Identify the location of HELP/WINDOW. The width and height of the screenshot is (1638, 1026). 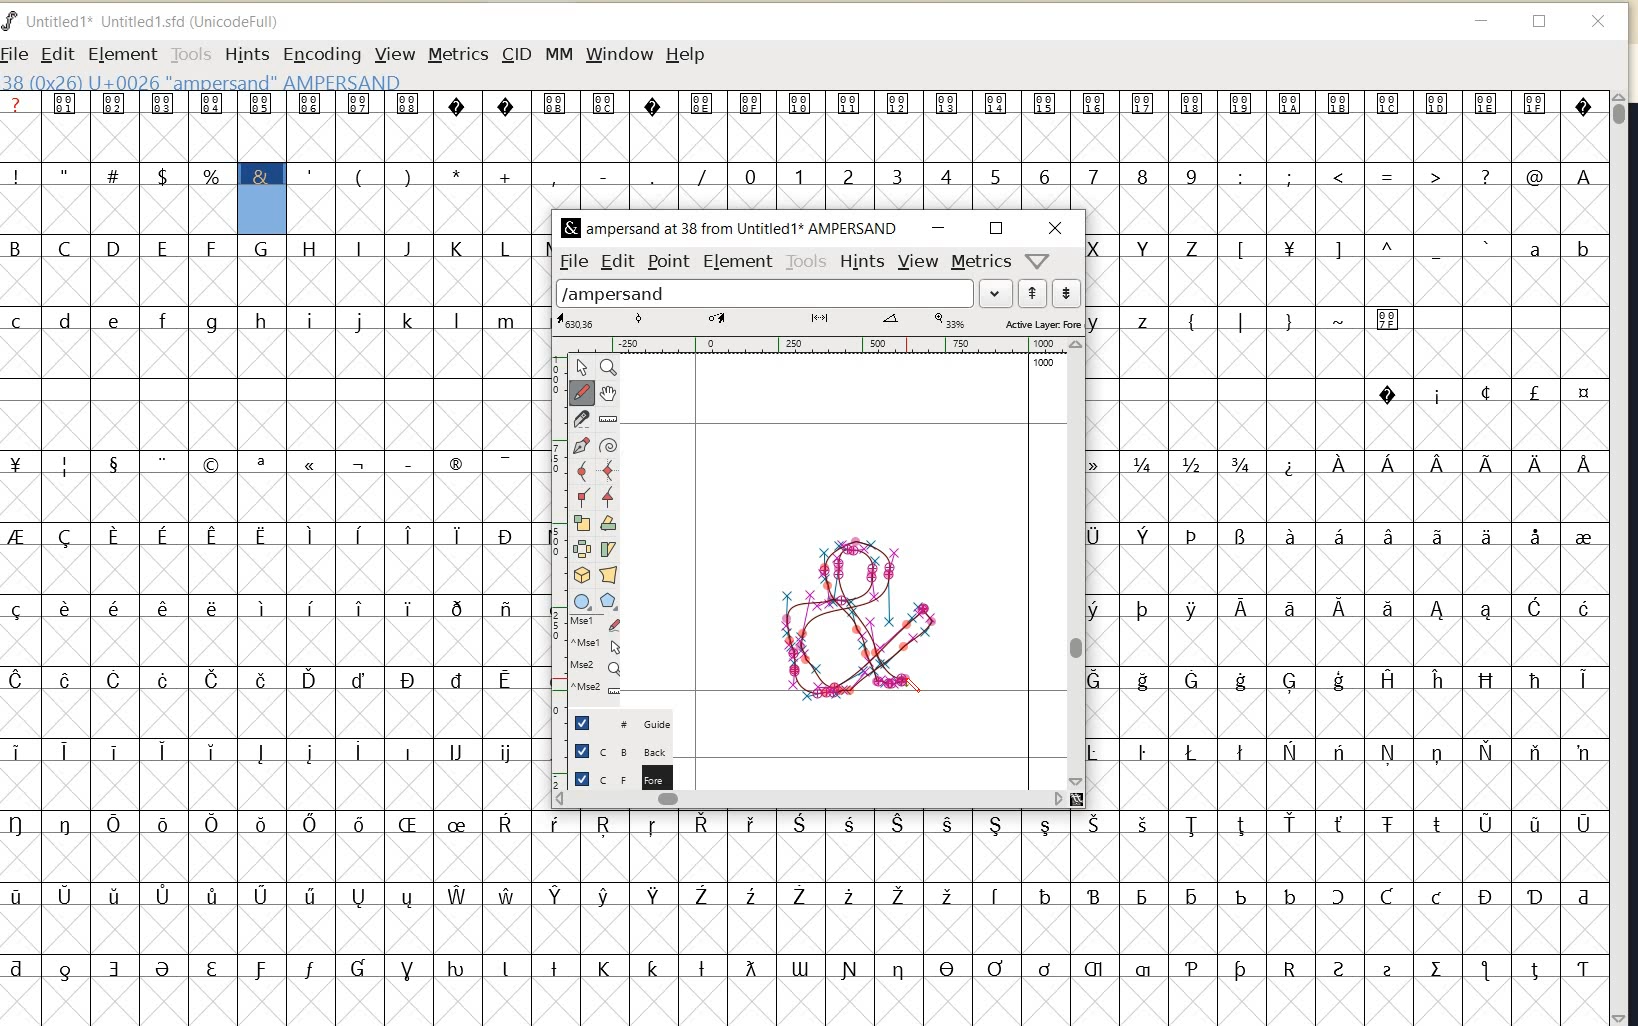
(1038, 260).